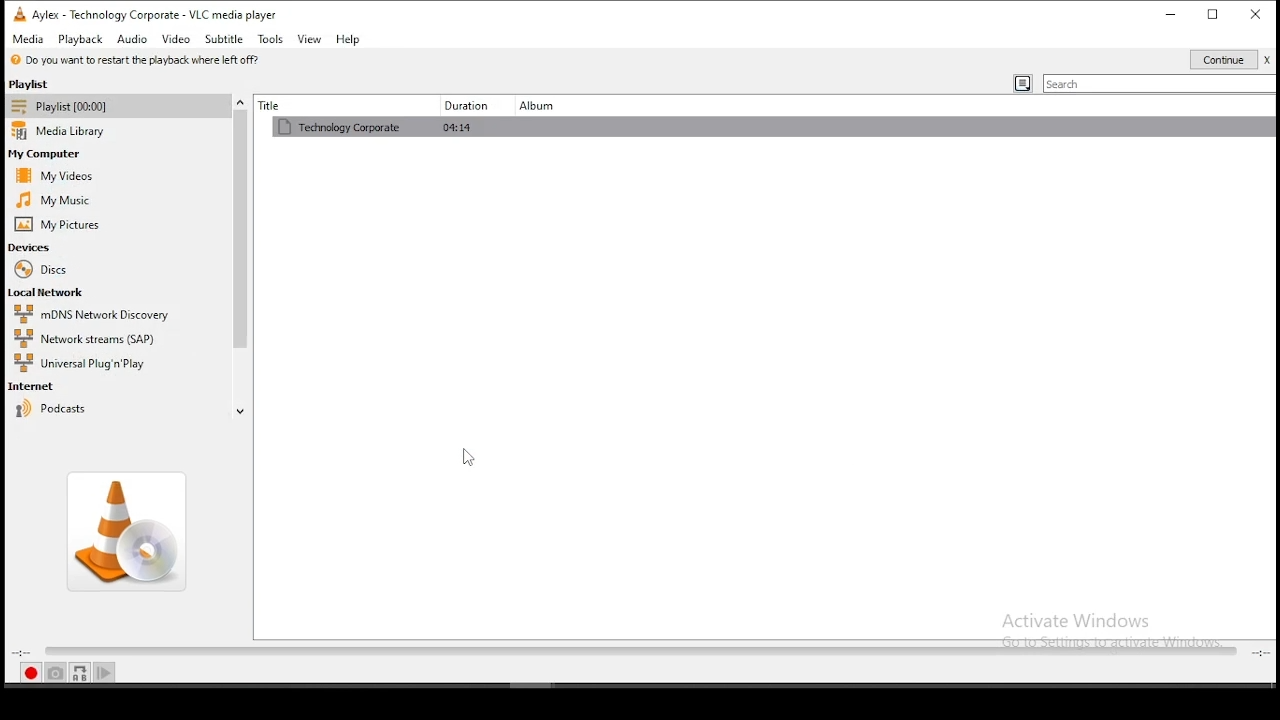 The width and height of the screenshot is (1280, 720). Describe the element at coordinates (86, 337) in the screenshot. I see `network streams (SAP)` at that location.